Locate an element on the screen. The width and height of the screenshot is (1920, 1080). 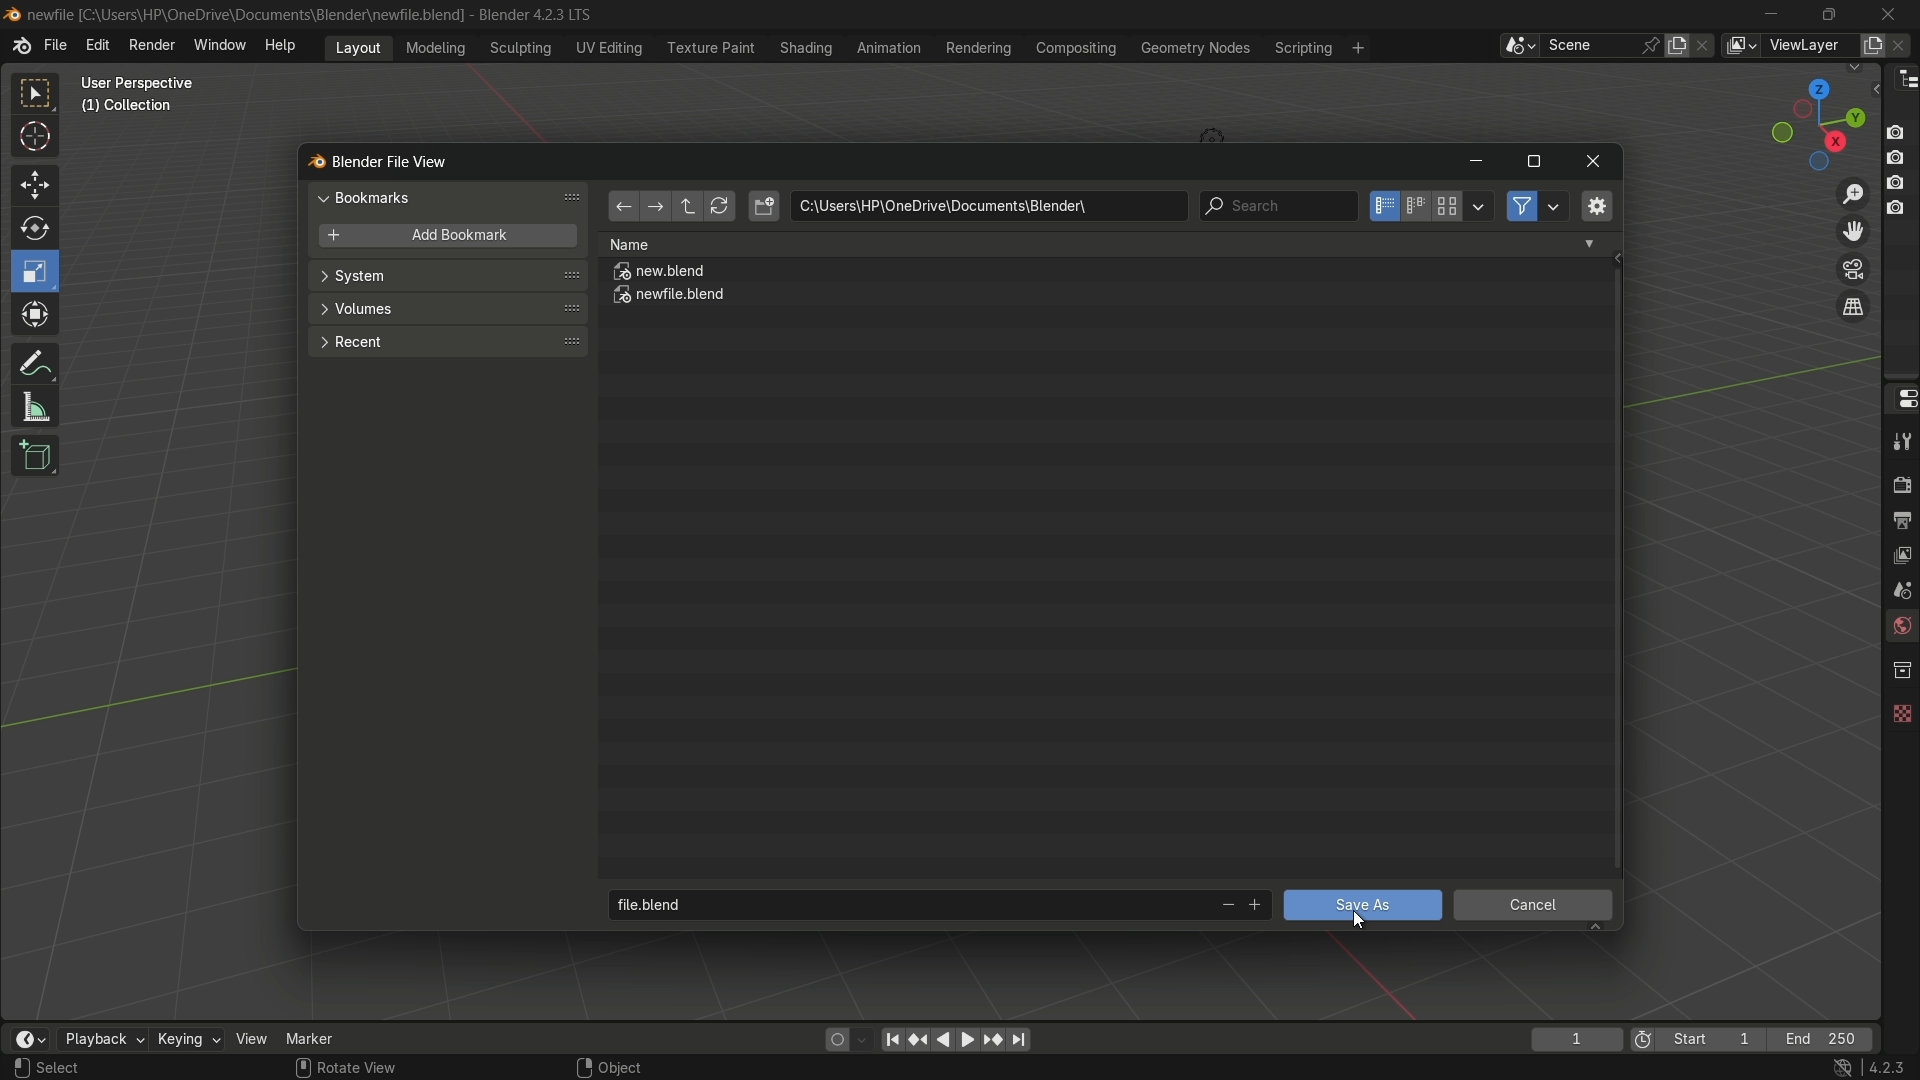
filter files is located at coordinates (1521, 206).